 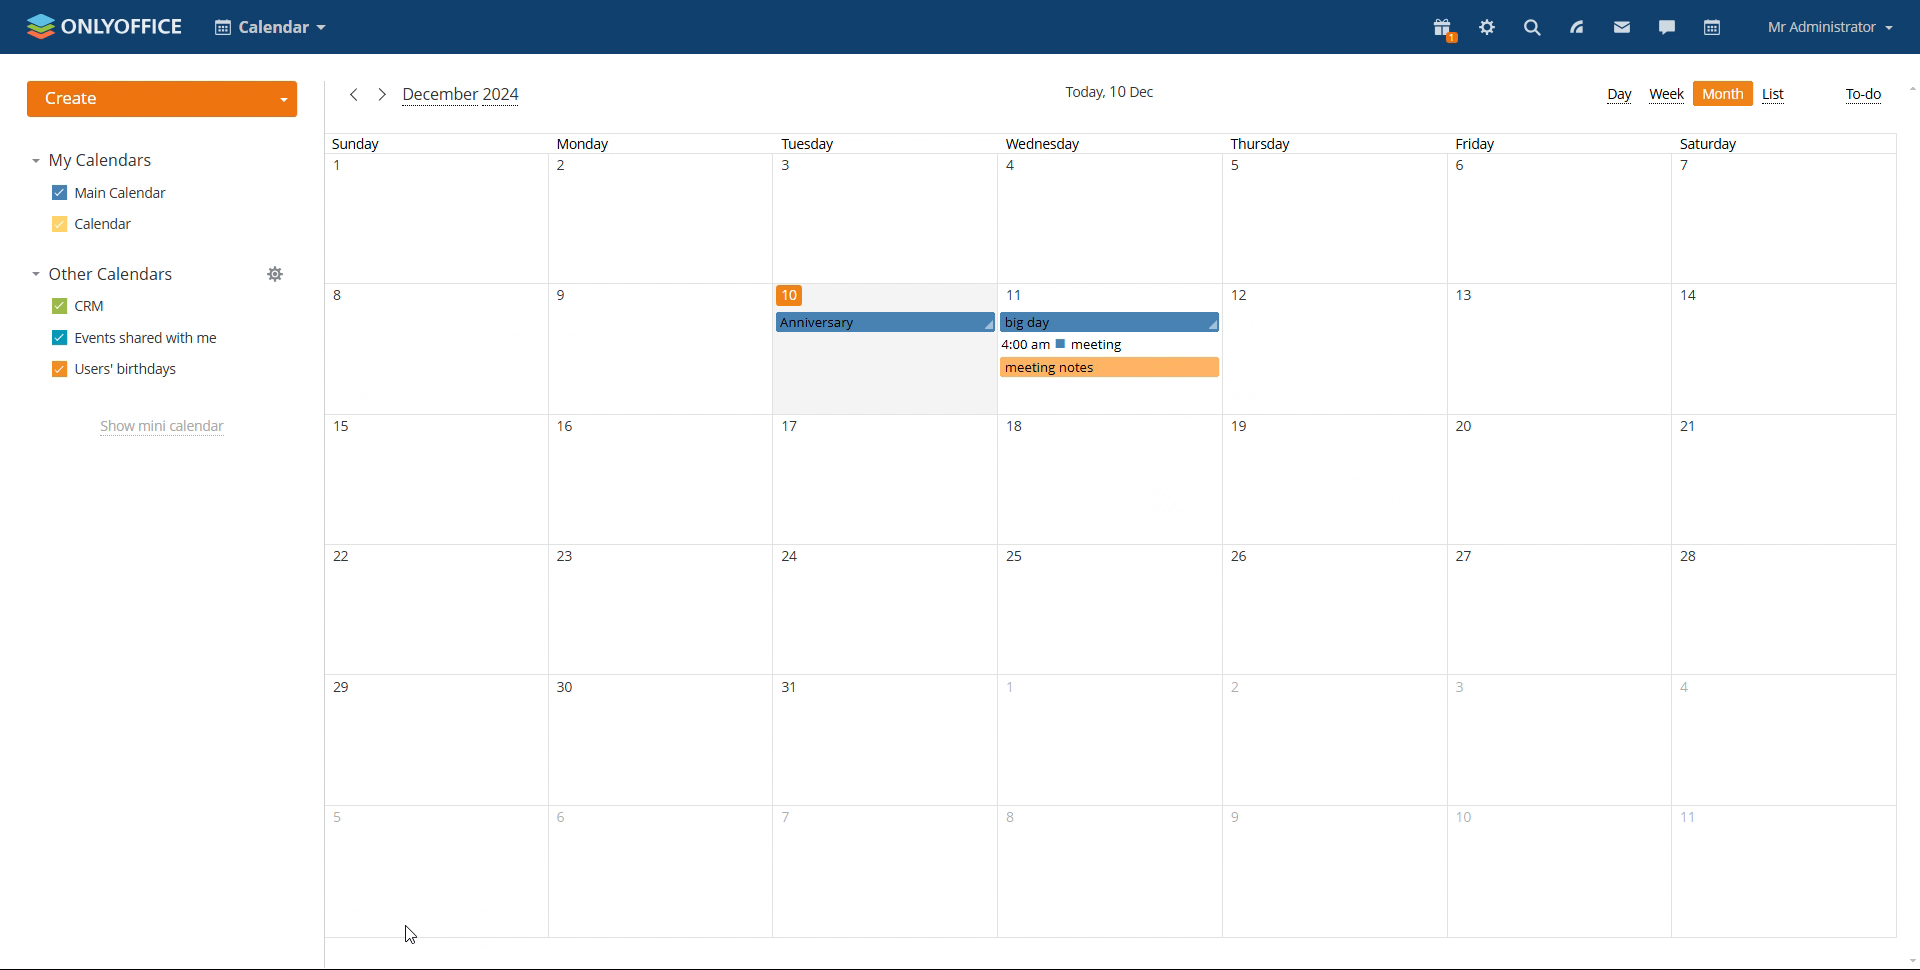 What do you see at coordinates (1619, 96) in the screenshot?
I see `day view` at bounding box center [1619, 96].